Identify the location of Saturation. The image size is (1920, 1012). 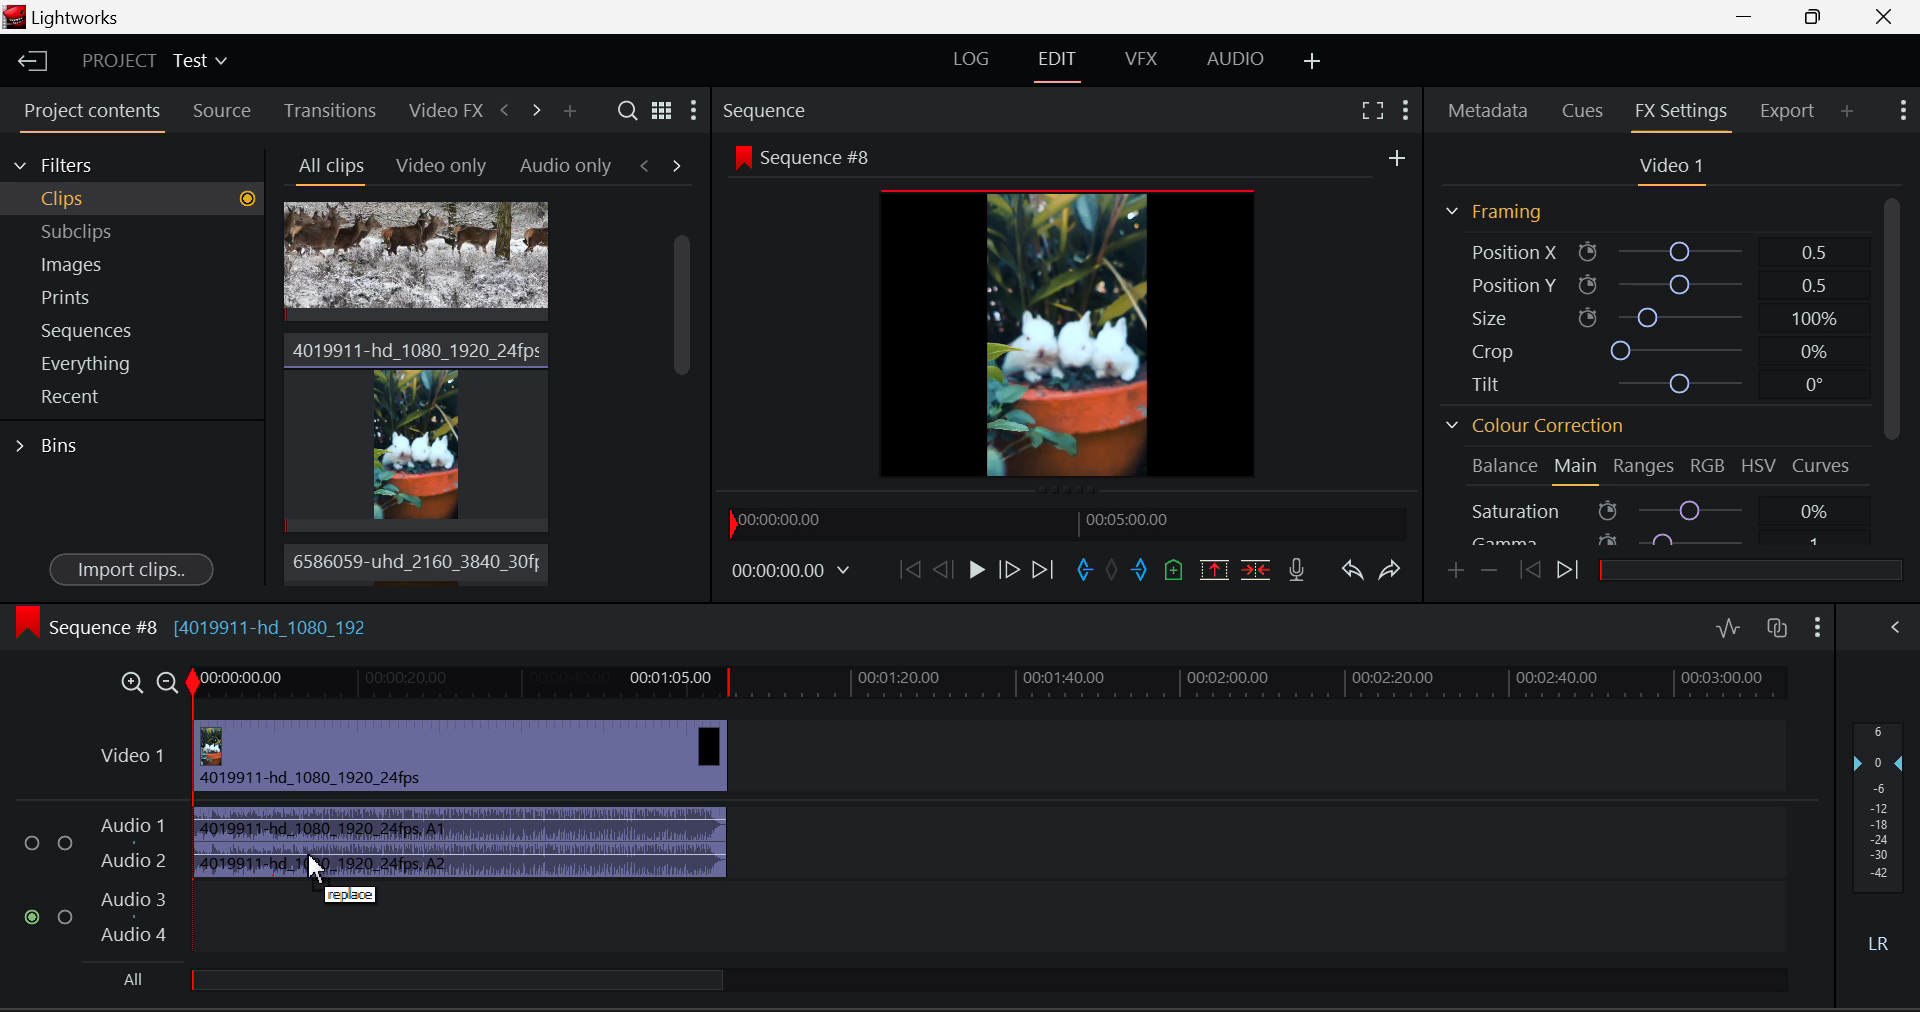
(1663, 510).